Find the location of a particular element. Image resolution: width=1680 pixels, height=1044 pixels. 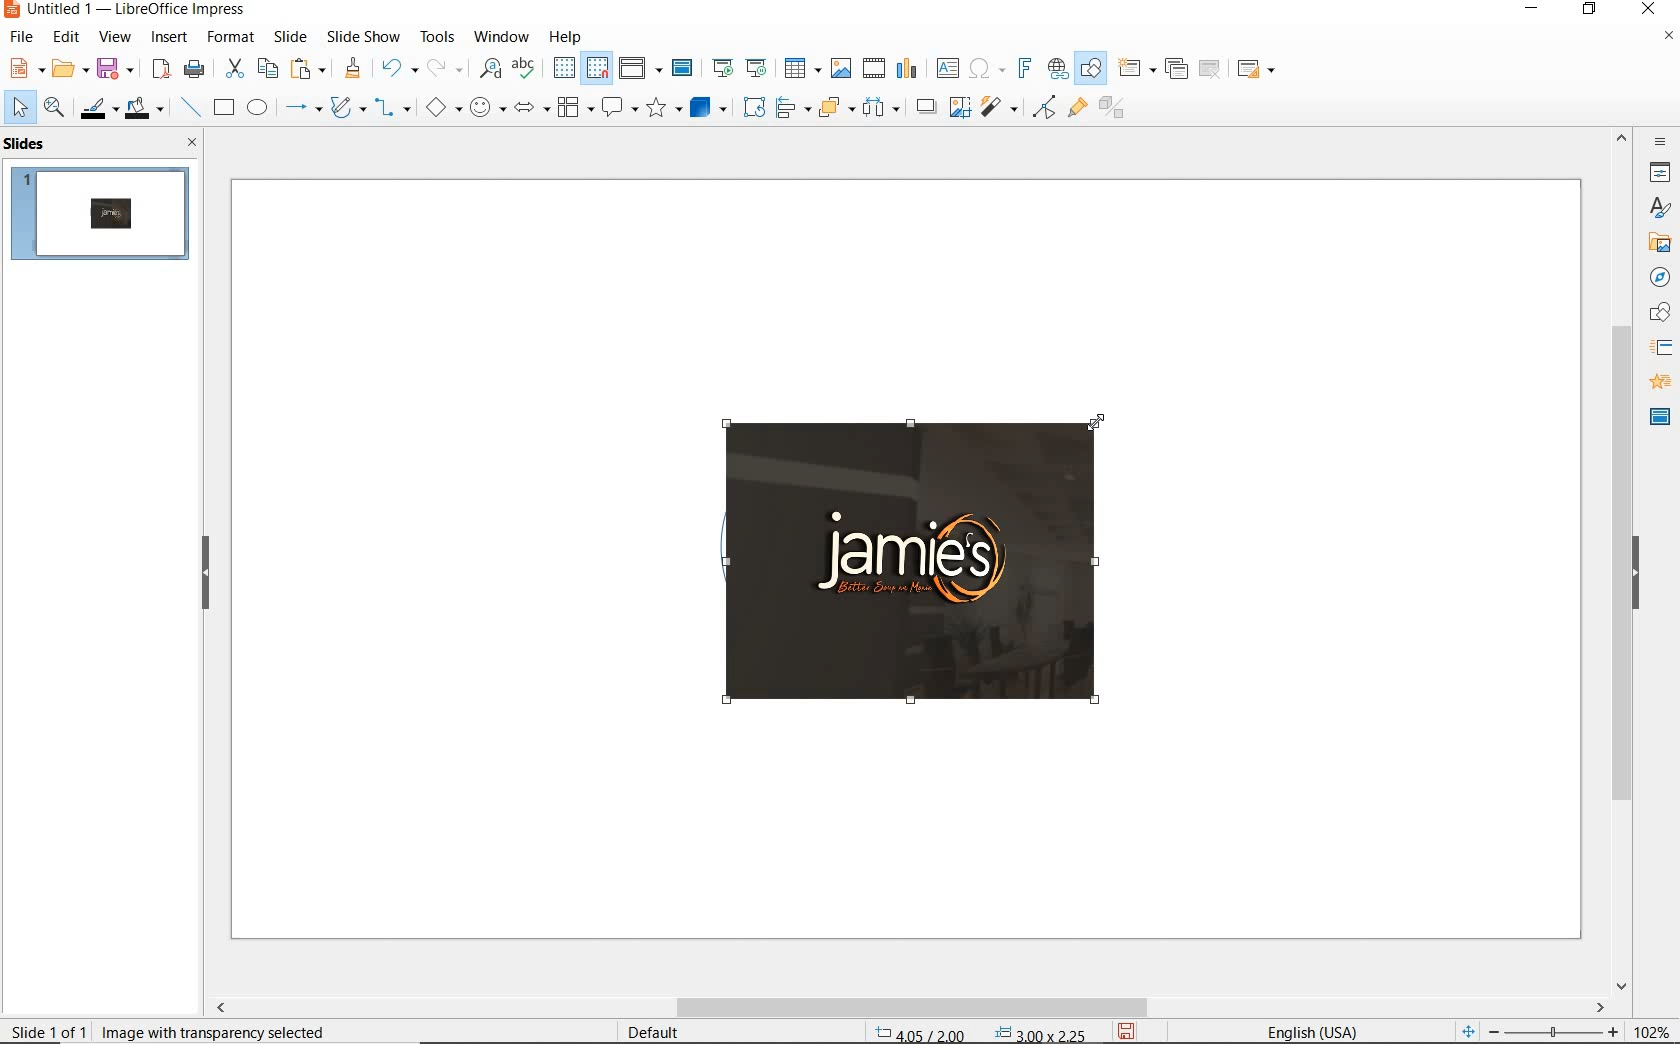

help is located at coordinates (568, 34).